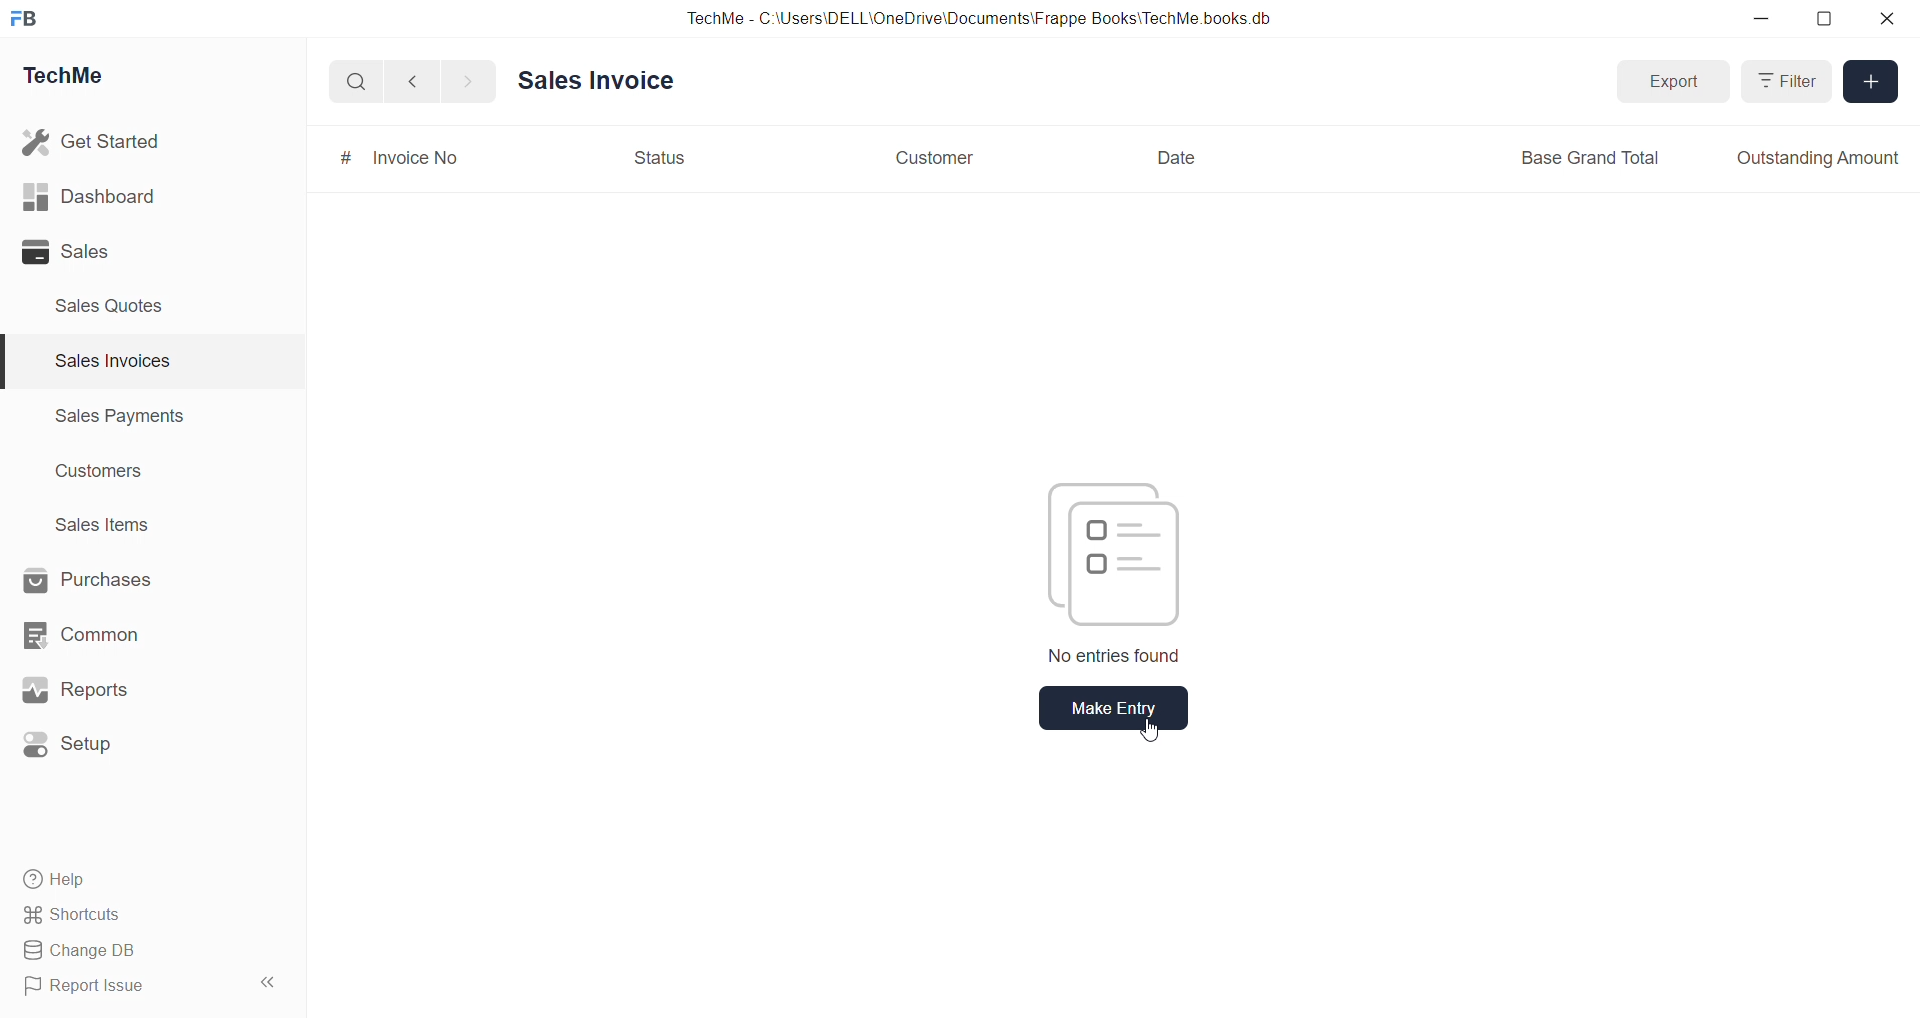 This screenshot has width=1920, height=1018. What do you see at coordinates (81, 635) in the screenshot?
I see `Common` at bounding box center [81, 635].